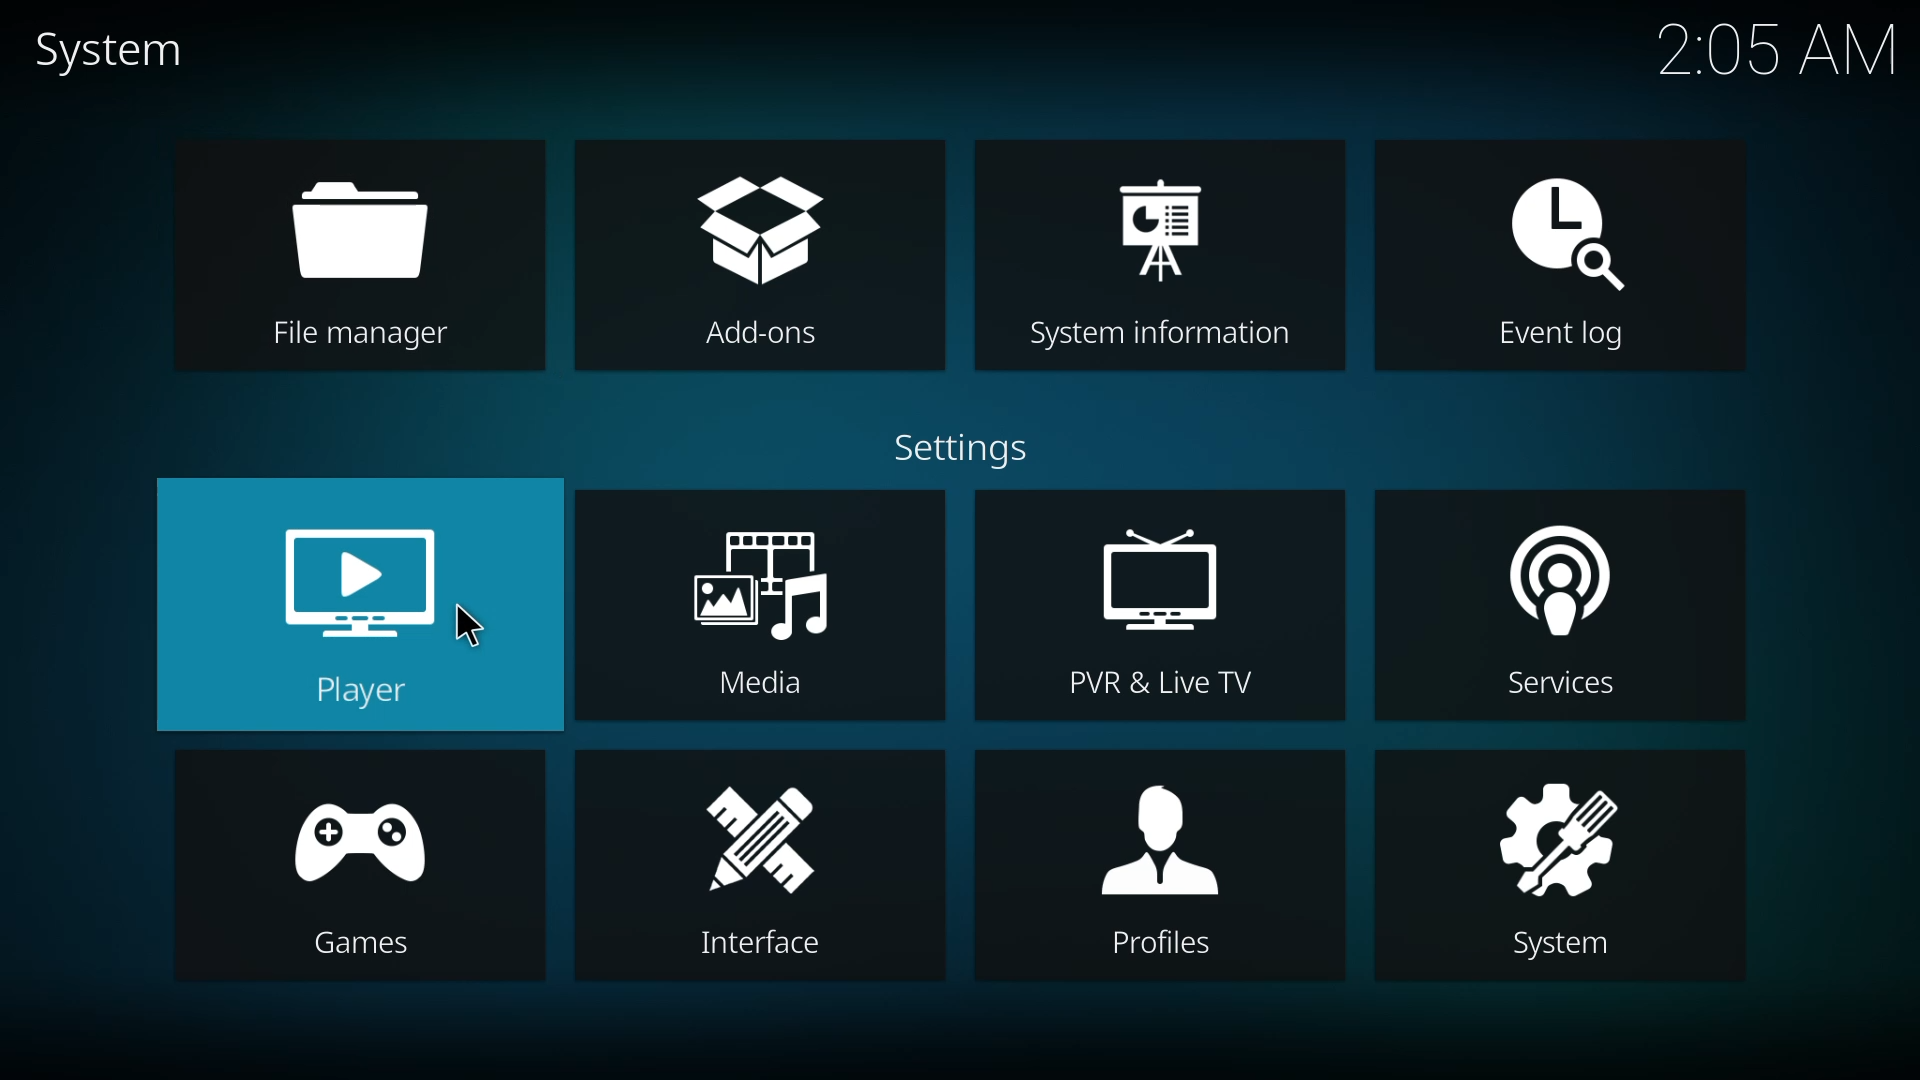 This screenshot has height=1080, width=1920. Describe the element at coordinates (760, 869) in the screenshot. I see `interface` at that location.